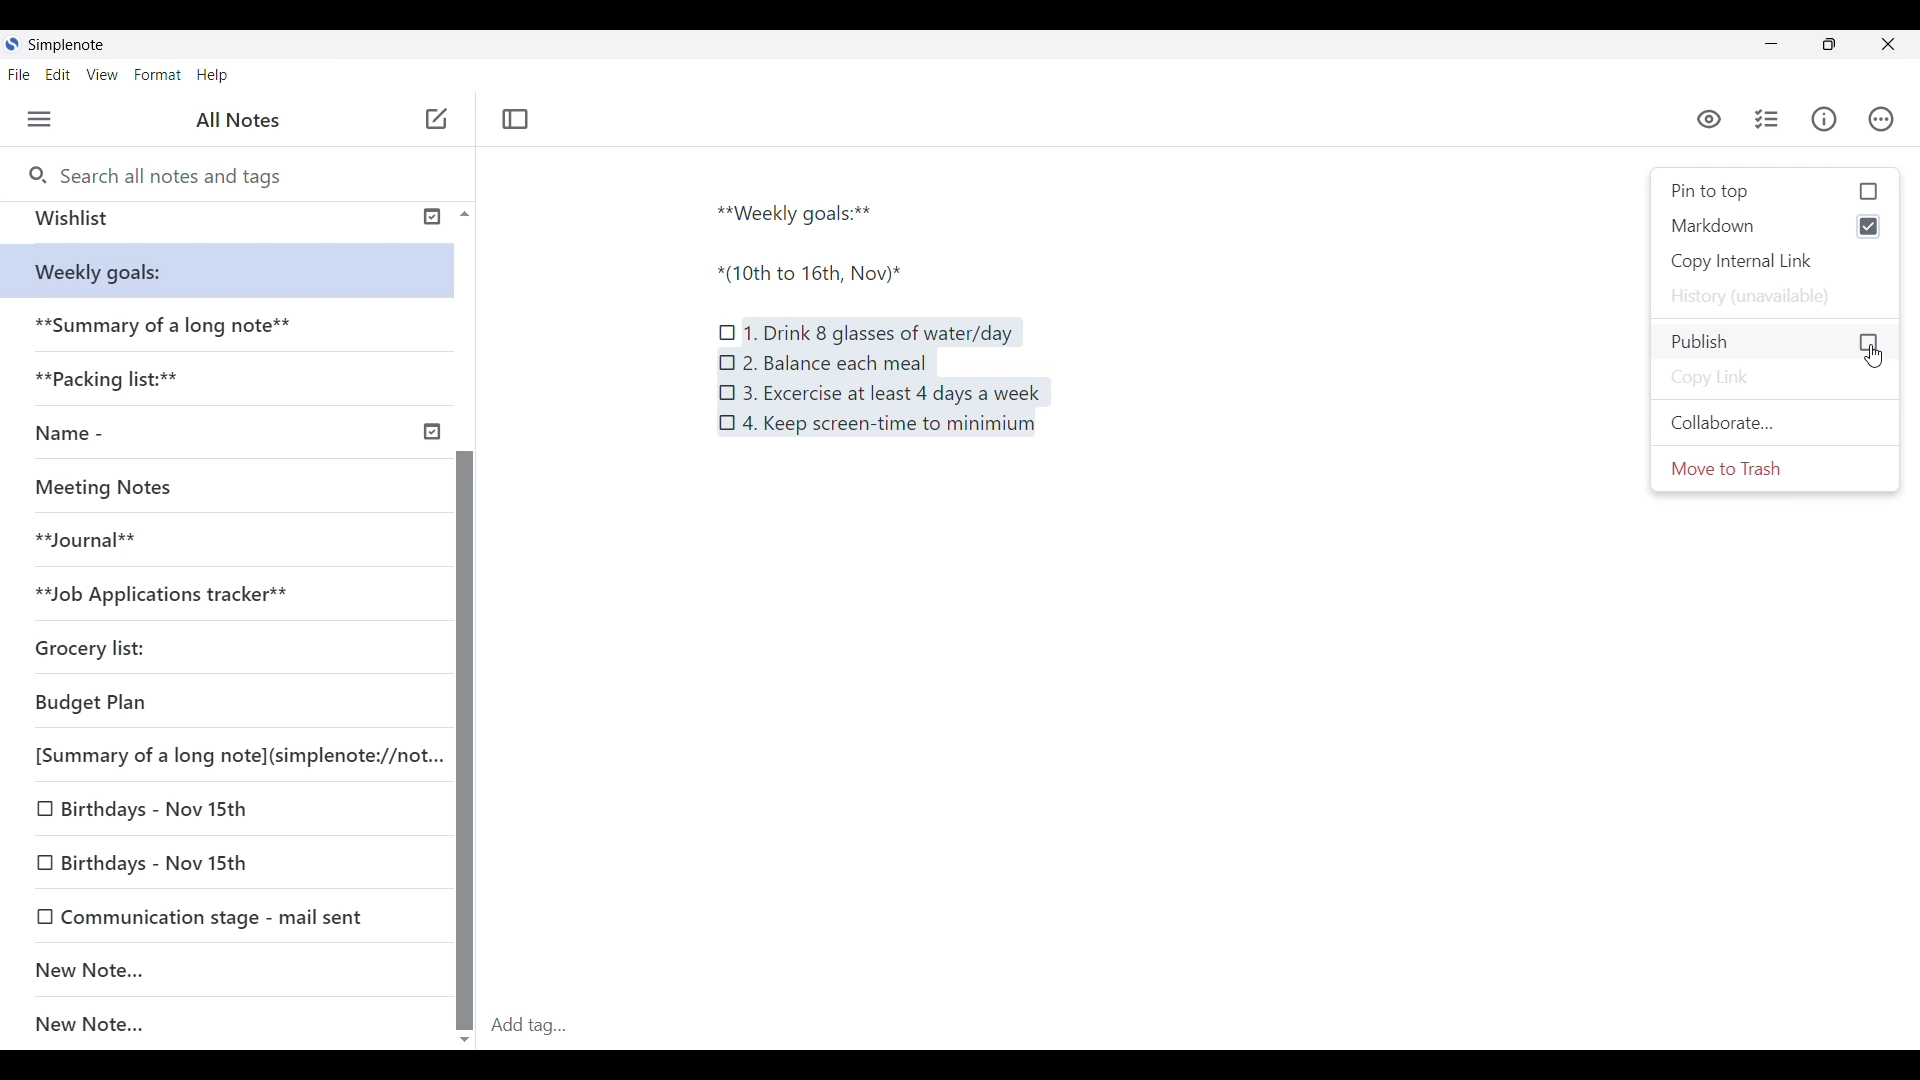 This screenshot has width=1920, height=1080. Describe the element at coordinates (728, 390) in the screenshot. I see `Checklist icon` at that location.